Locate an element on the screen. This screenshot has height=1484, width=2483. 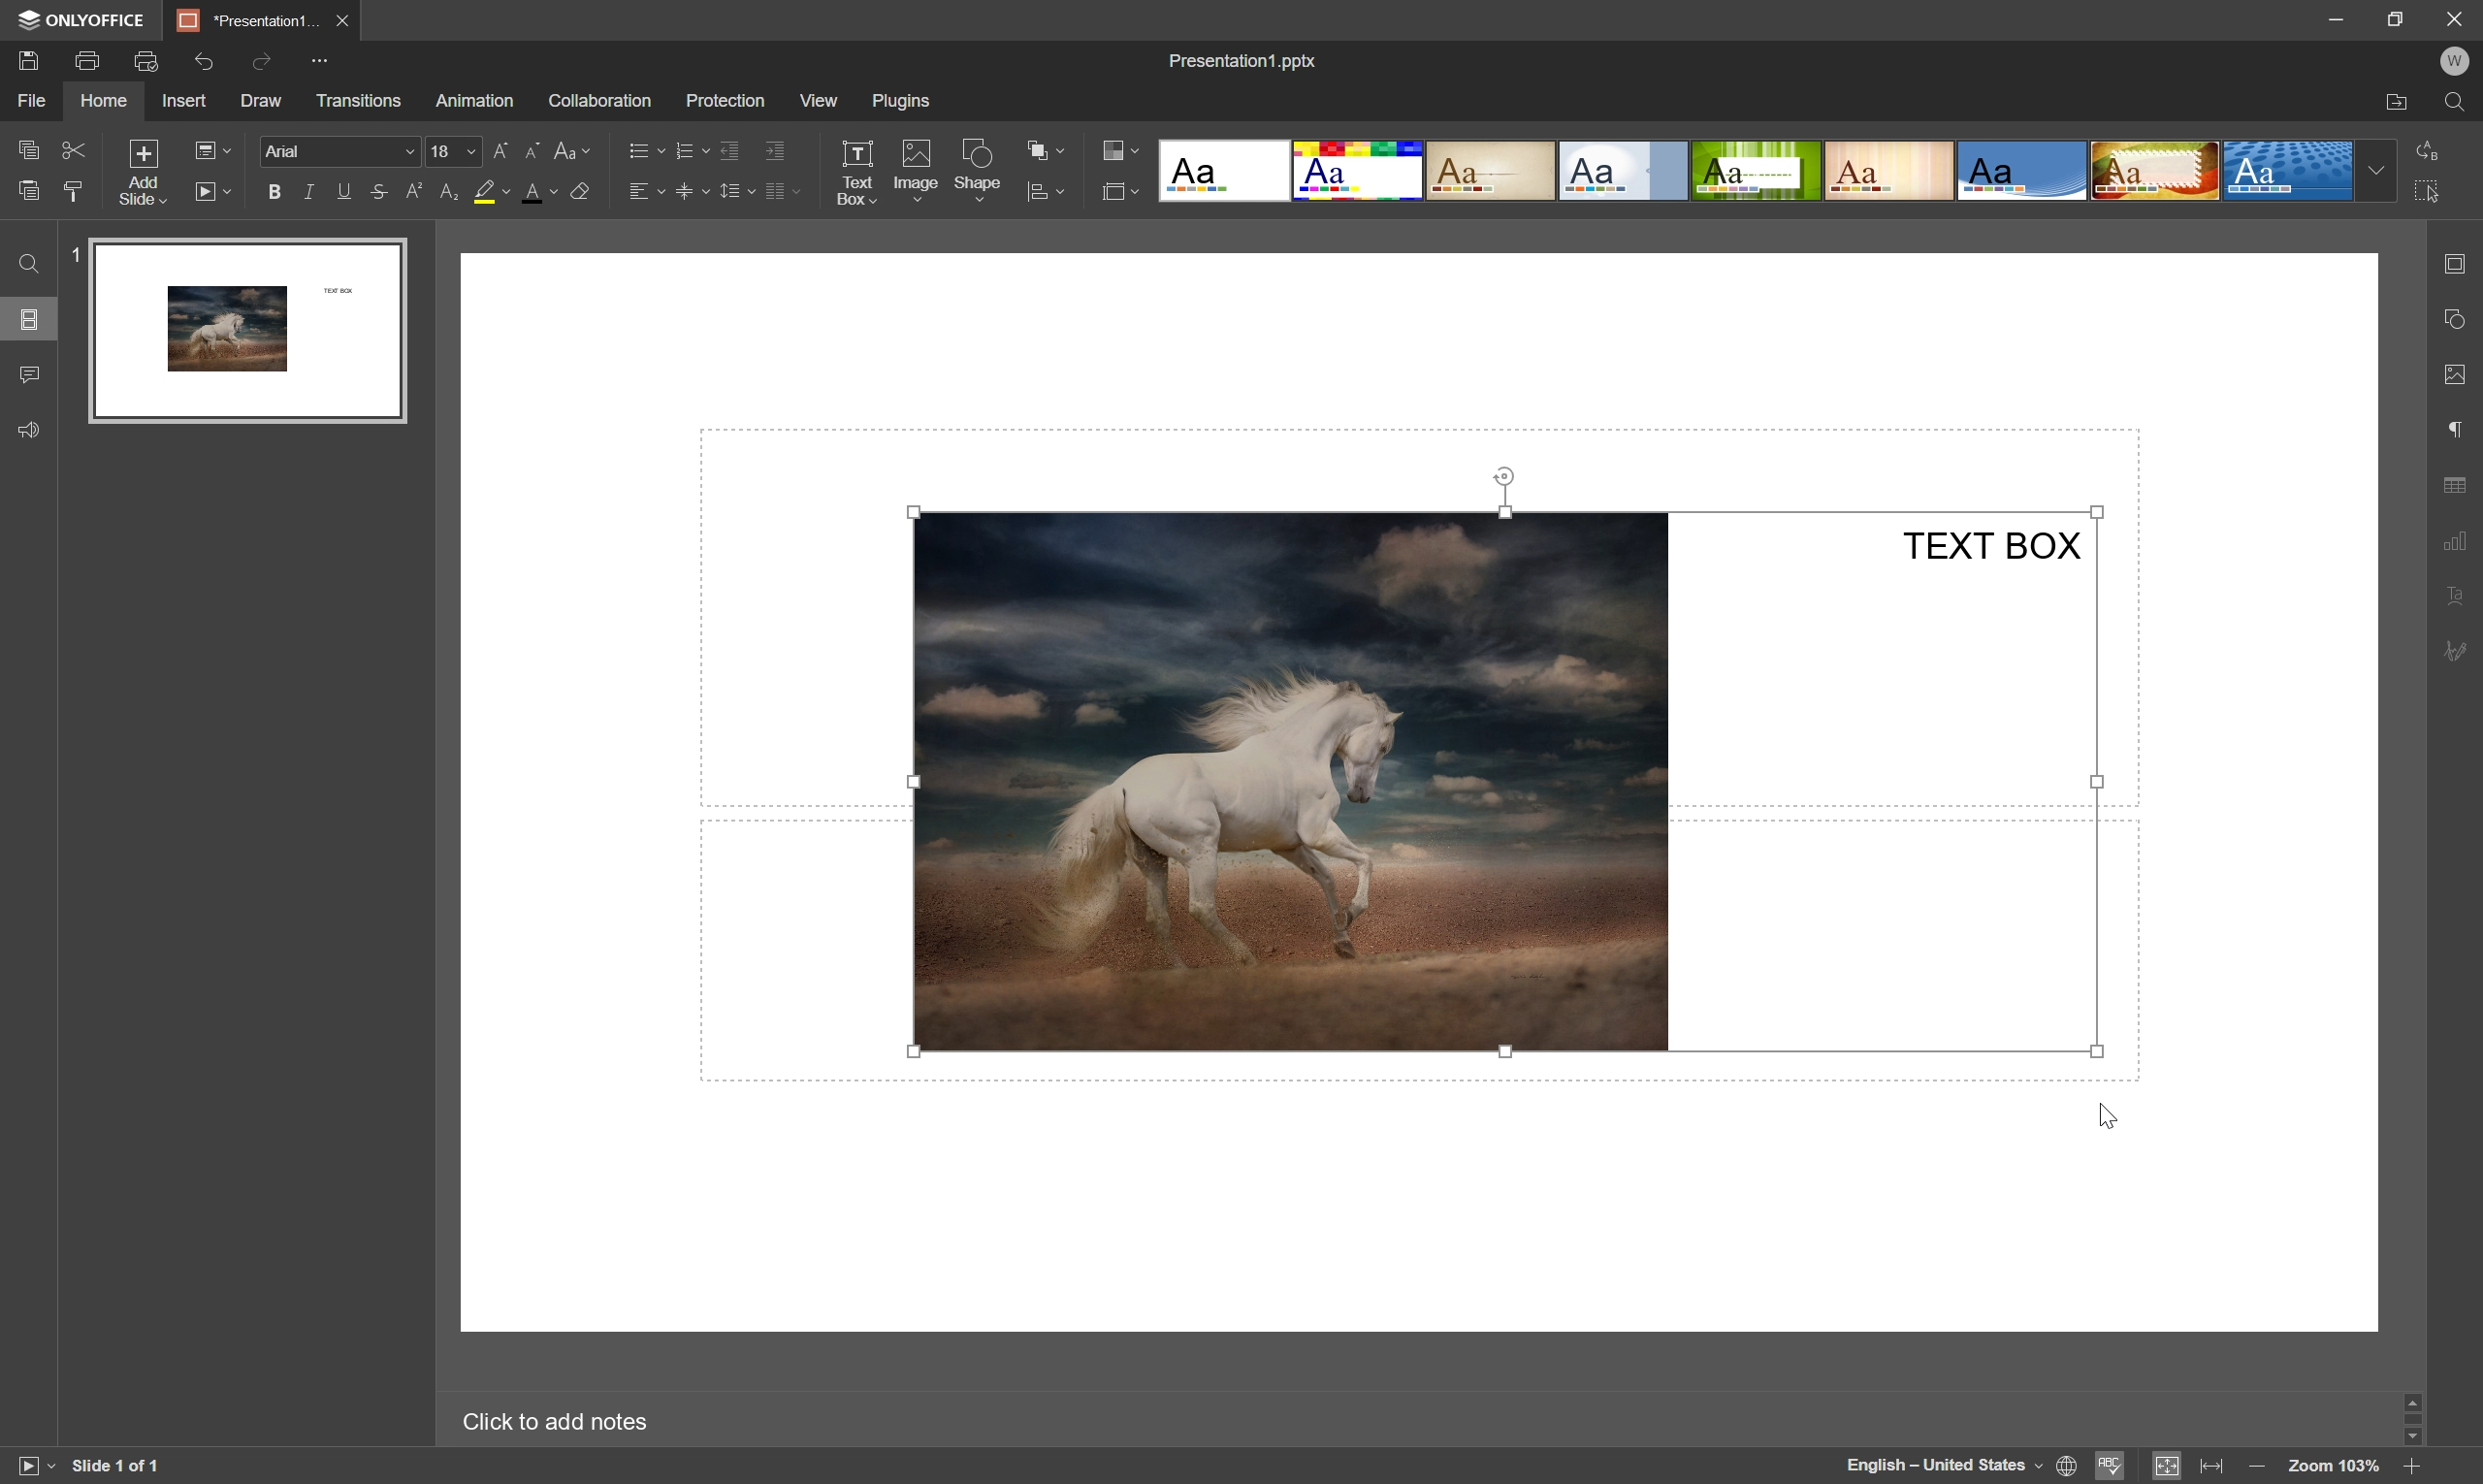
find is located at coordinates (2458, 104).